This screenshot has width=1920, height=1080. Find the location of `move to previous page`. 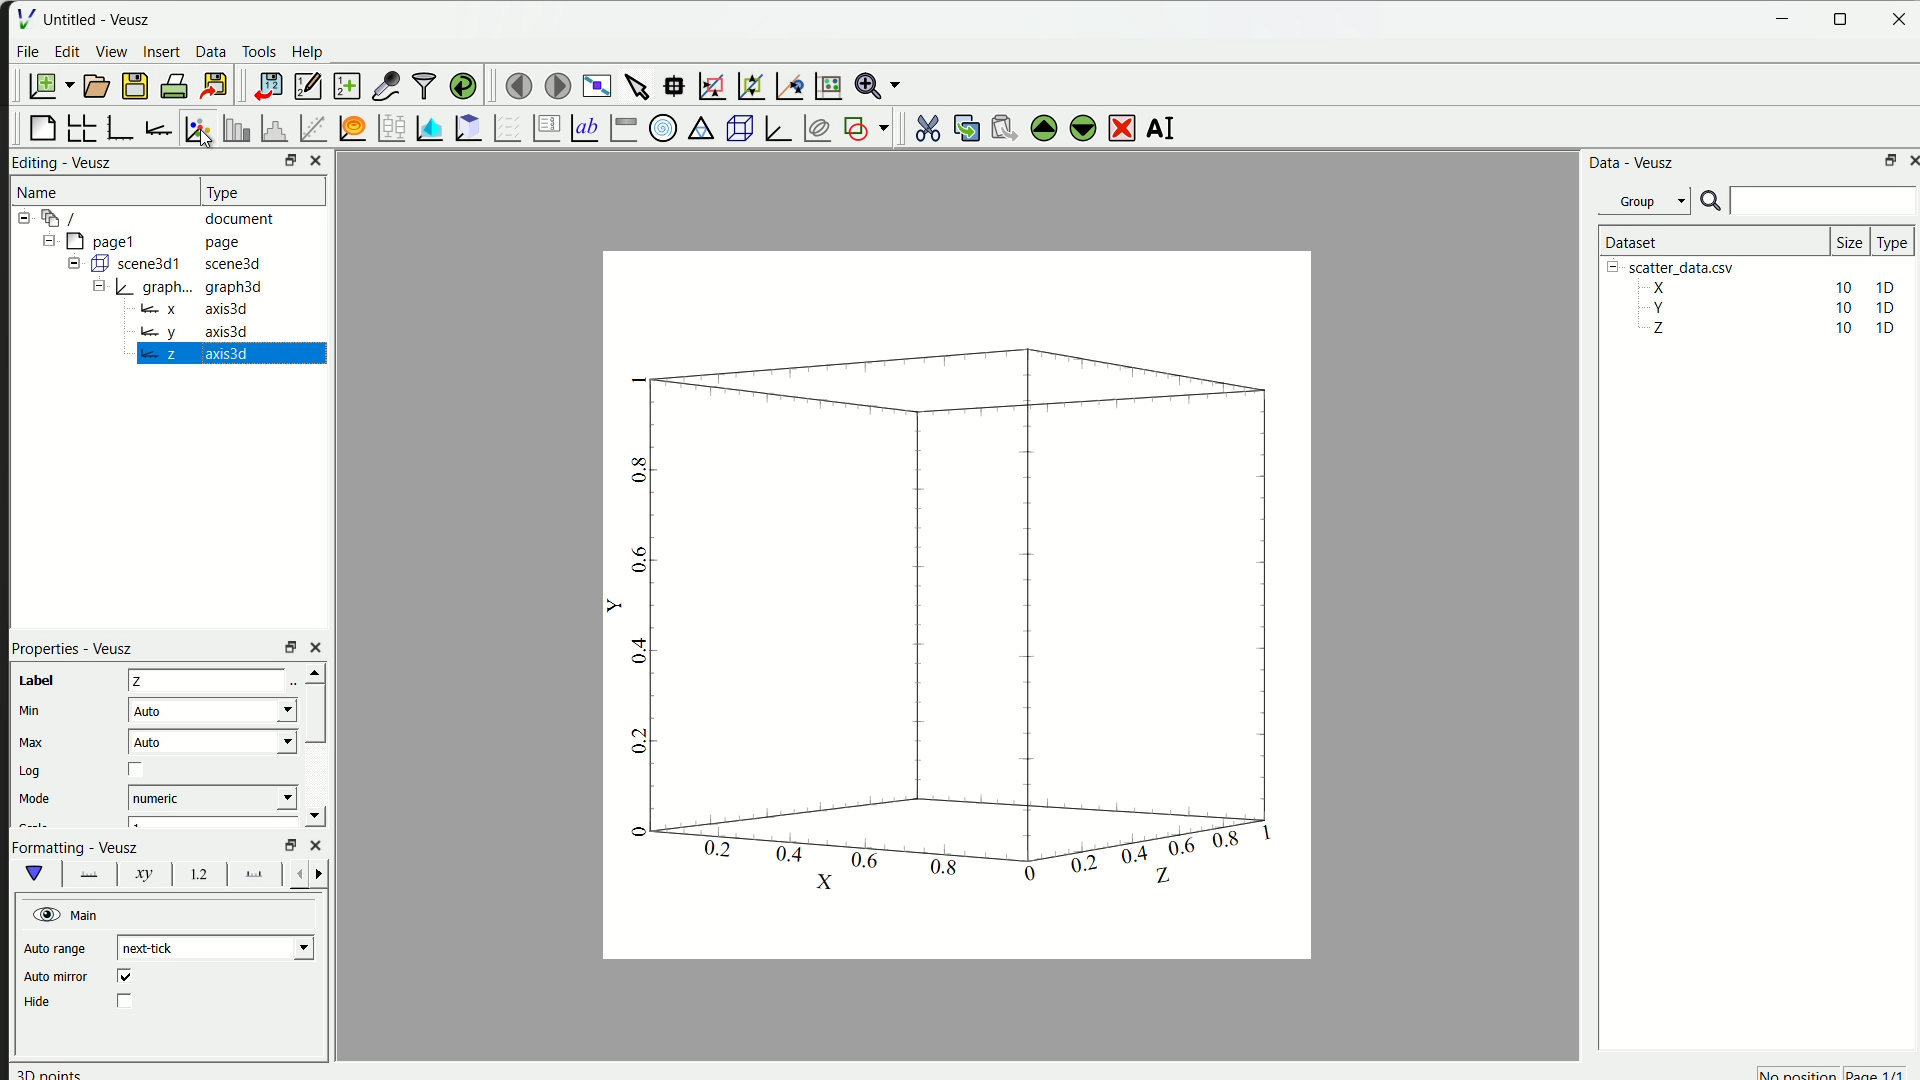

move to previous page is located at coordinates (516, 83).